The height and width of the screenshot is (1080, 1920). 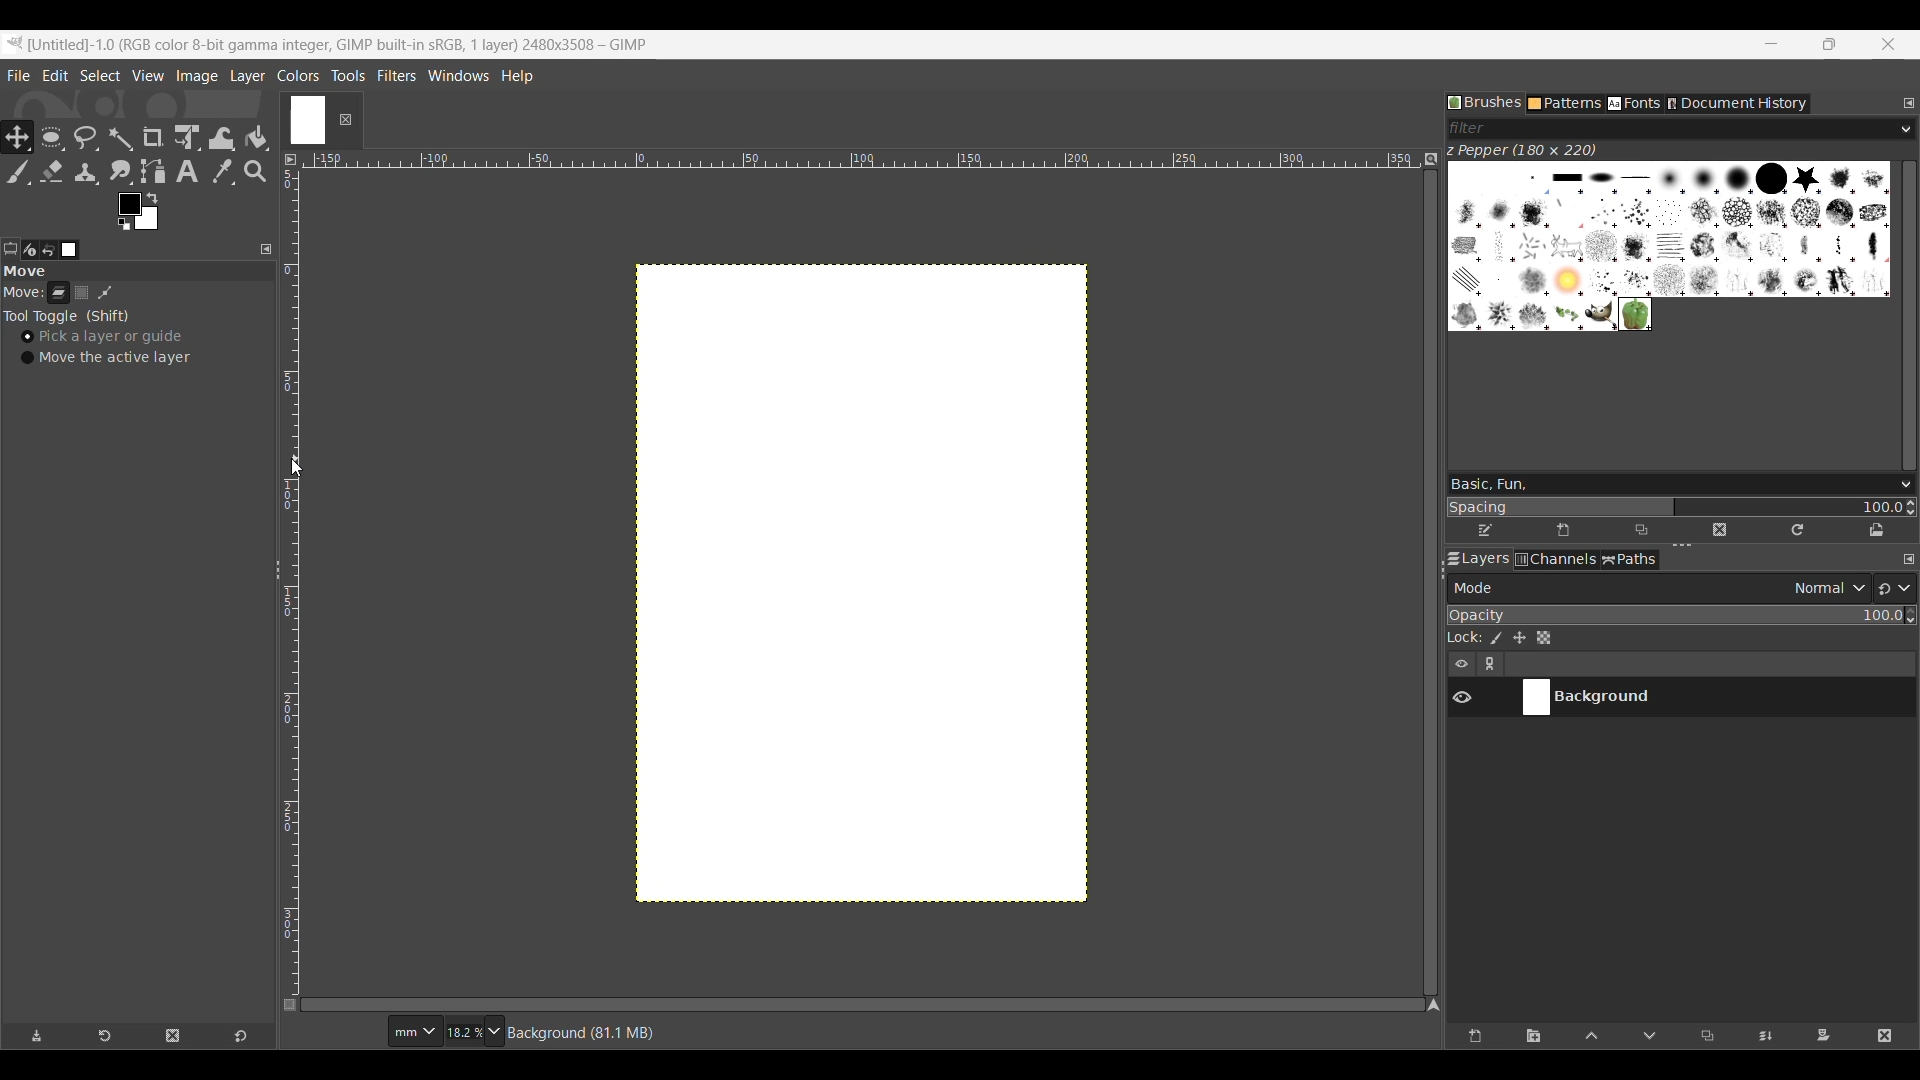 What do you see at coordinates (1823, 1037) in the screenshot?
I see `Add mask that allows non-destructive editing of transparency` at bounding box center [1823, 1037].